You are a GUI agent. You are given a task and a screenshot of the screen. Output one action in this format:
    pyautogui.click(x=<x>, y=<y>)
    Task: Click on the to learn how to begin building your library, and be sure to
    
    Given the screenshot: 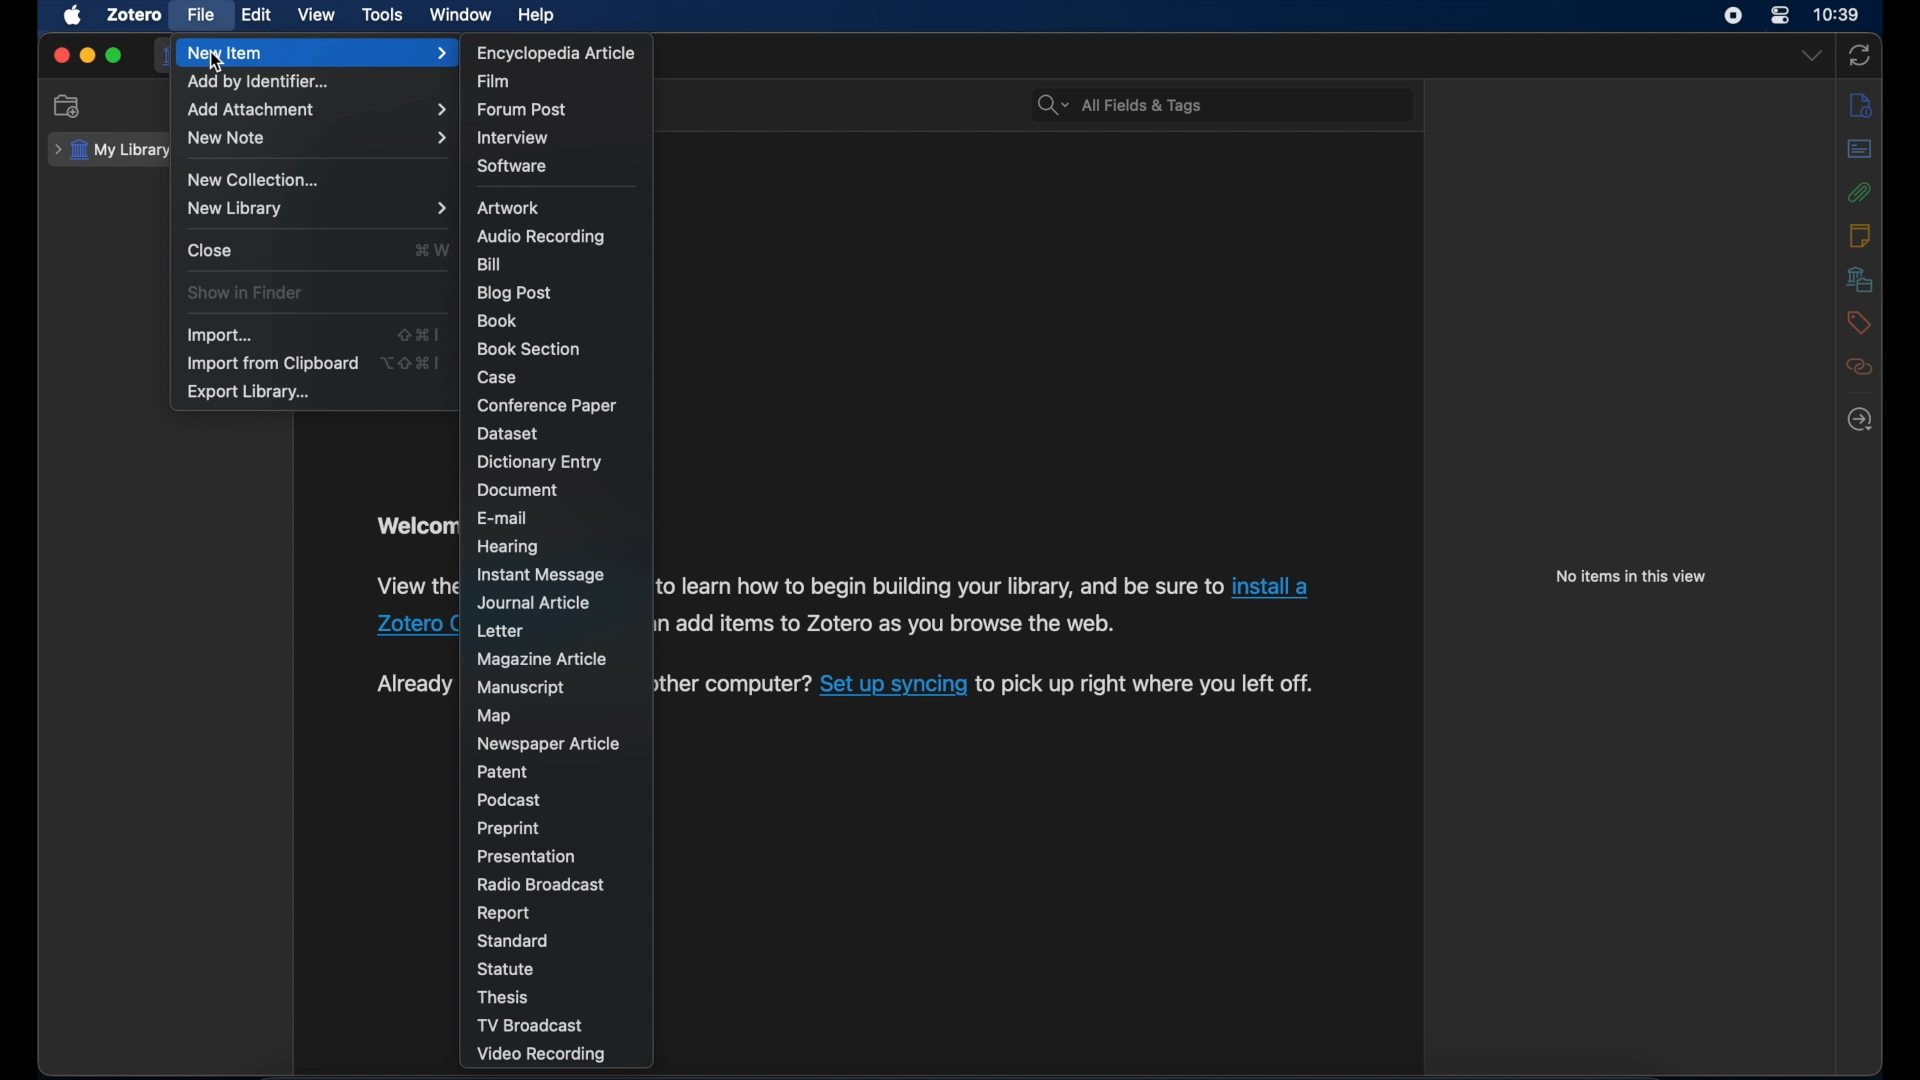 What is the action you would take?
    pyautogui.click(x=940, y=586)
    